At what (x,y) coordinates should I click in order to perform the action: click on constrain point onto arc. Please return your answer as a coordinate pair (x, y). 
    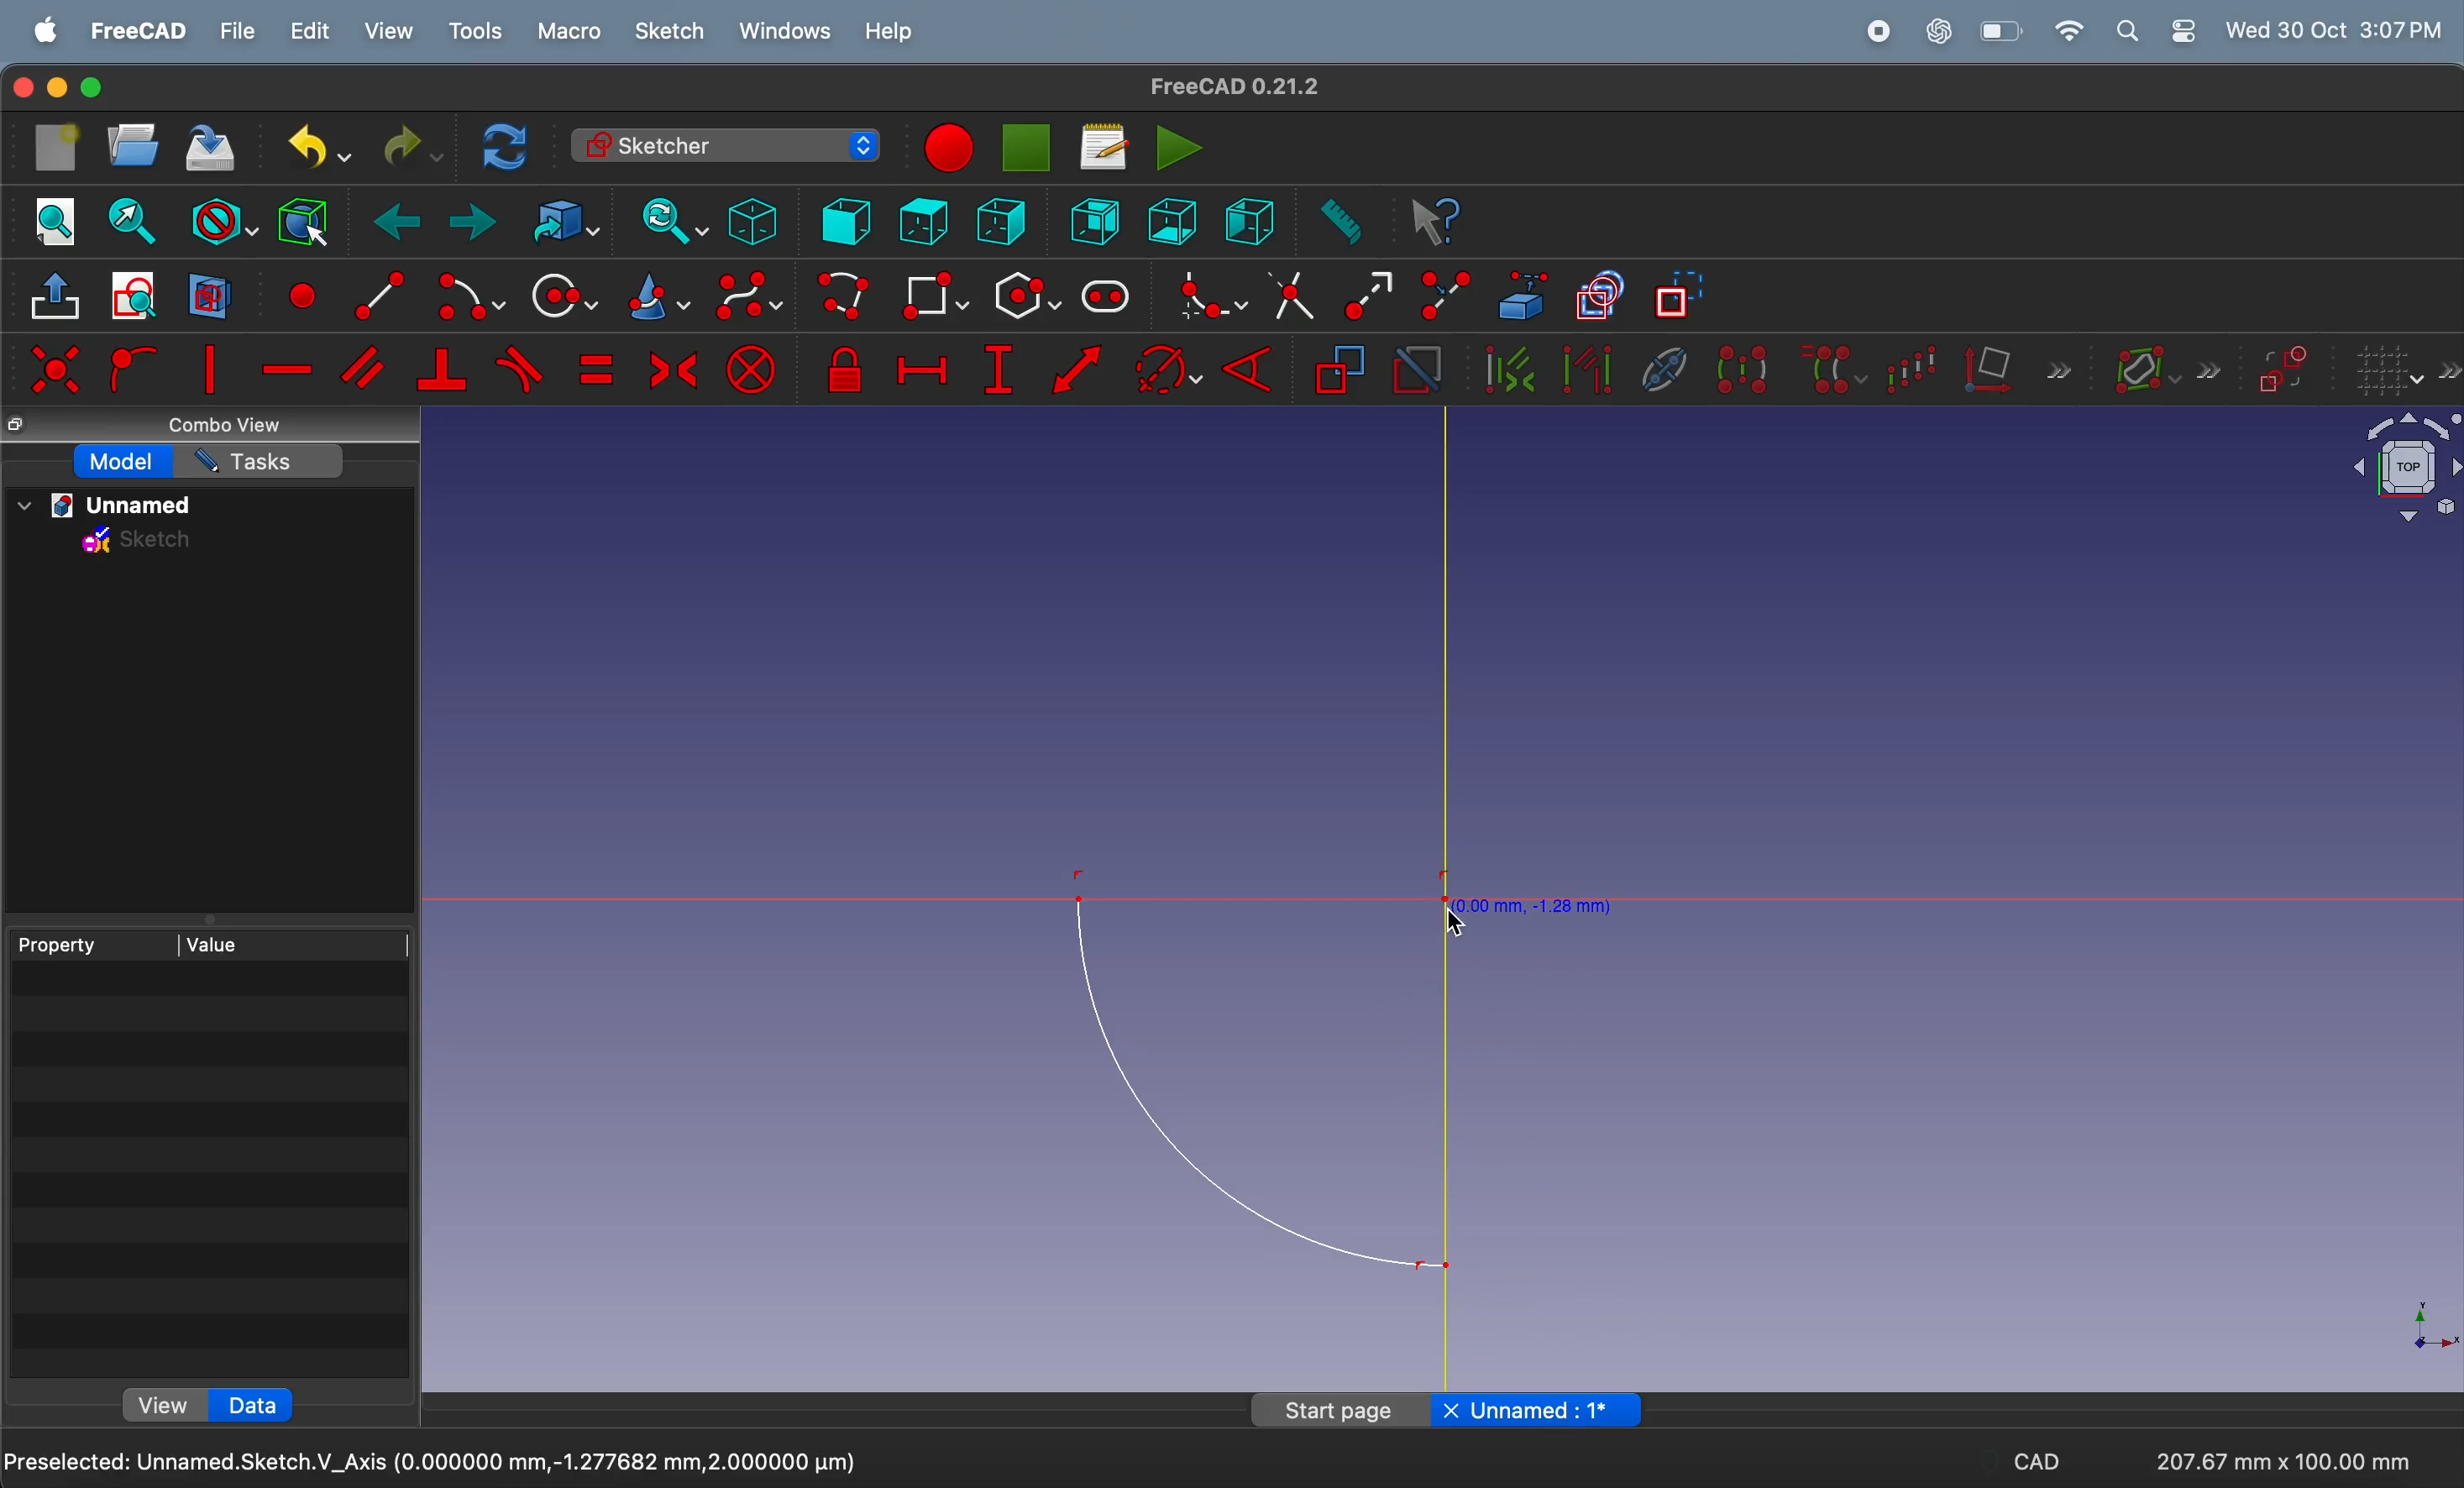
    Looking at the image, I should click on (130, 370).